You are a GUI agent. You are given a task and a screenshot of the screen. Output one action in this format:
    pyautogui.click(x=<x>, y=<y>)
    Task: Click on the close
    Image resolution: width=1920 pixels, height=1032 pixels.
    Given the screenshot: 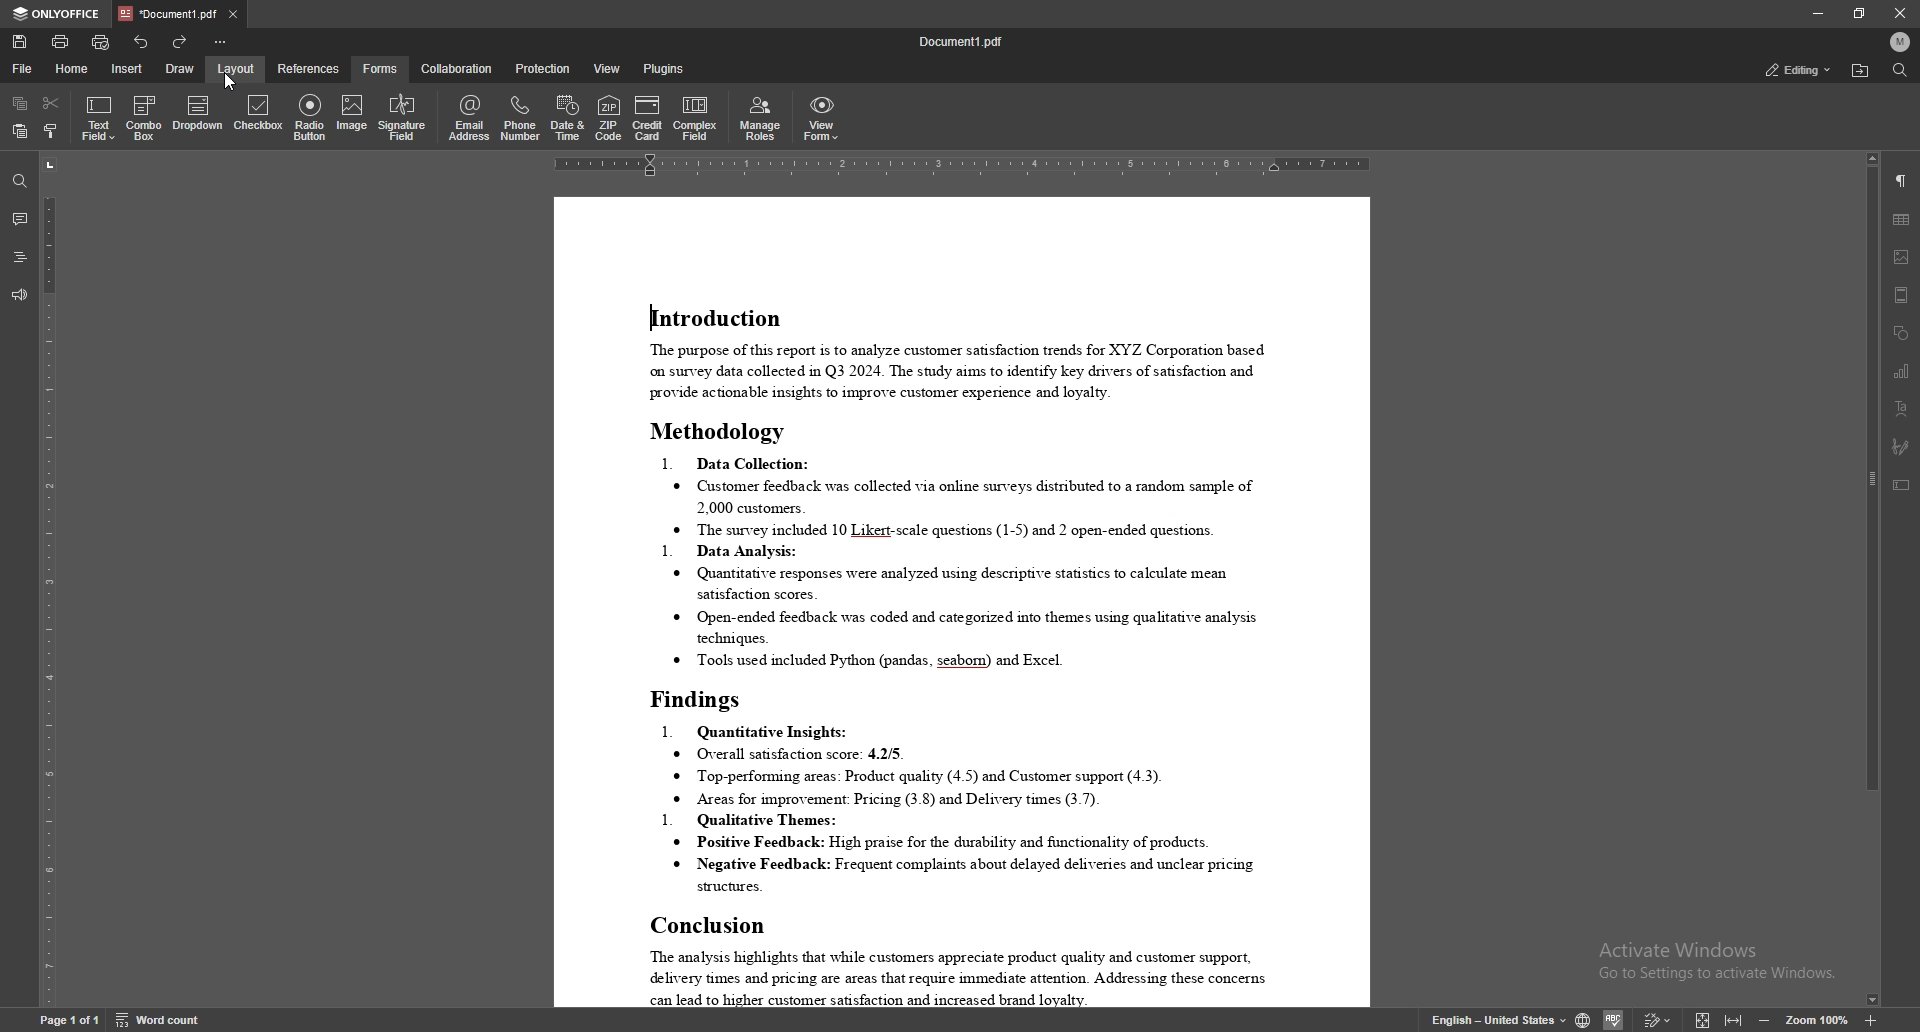 What is the action you would take?
    pyautogui.click(x=1900, y=13)
    